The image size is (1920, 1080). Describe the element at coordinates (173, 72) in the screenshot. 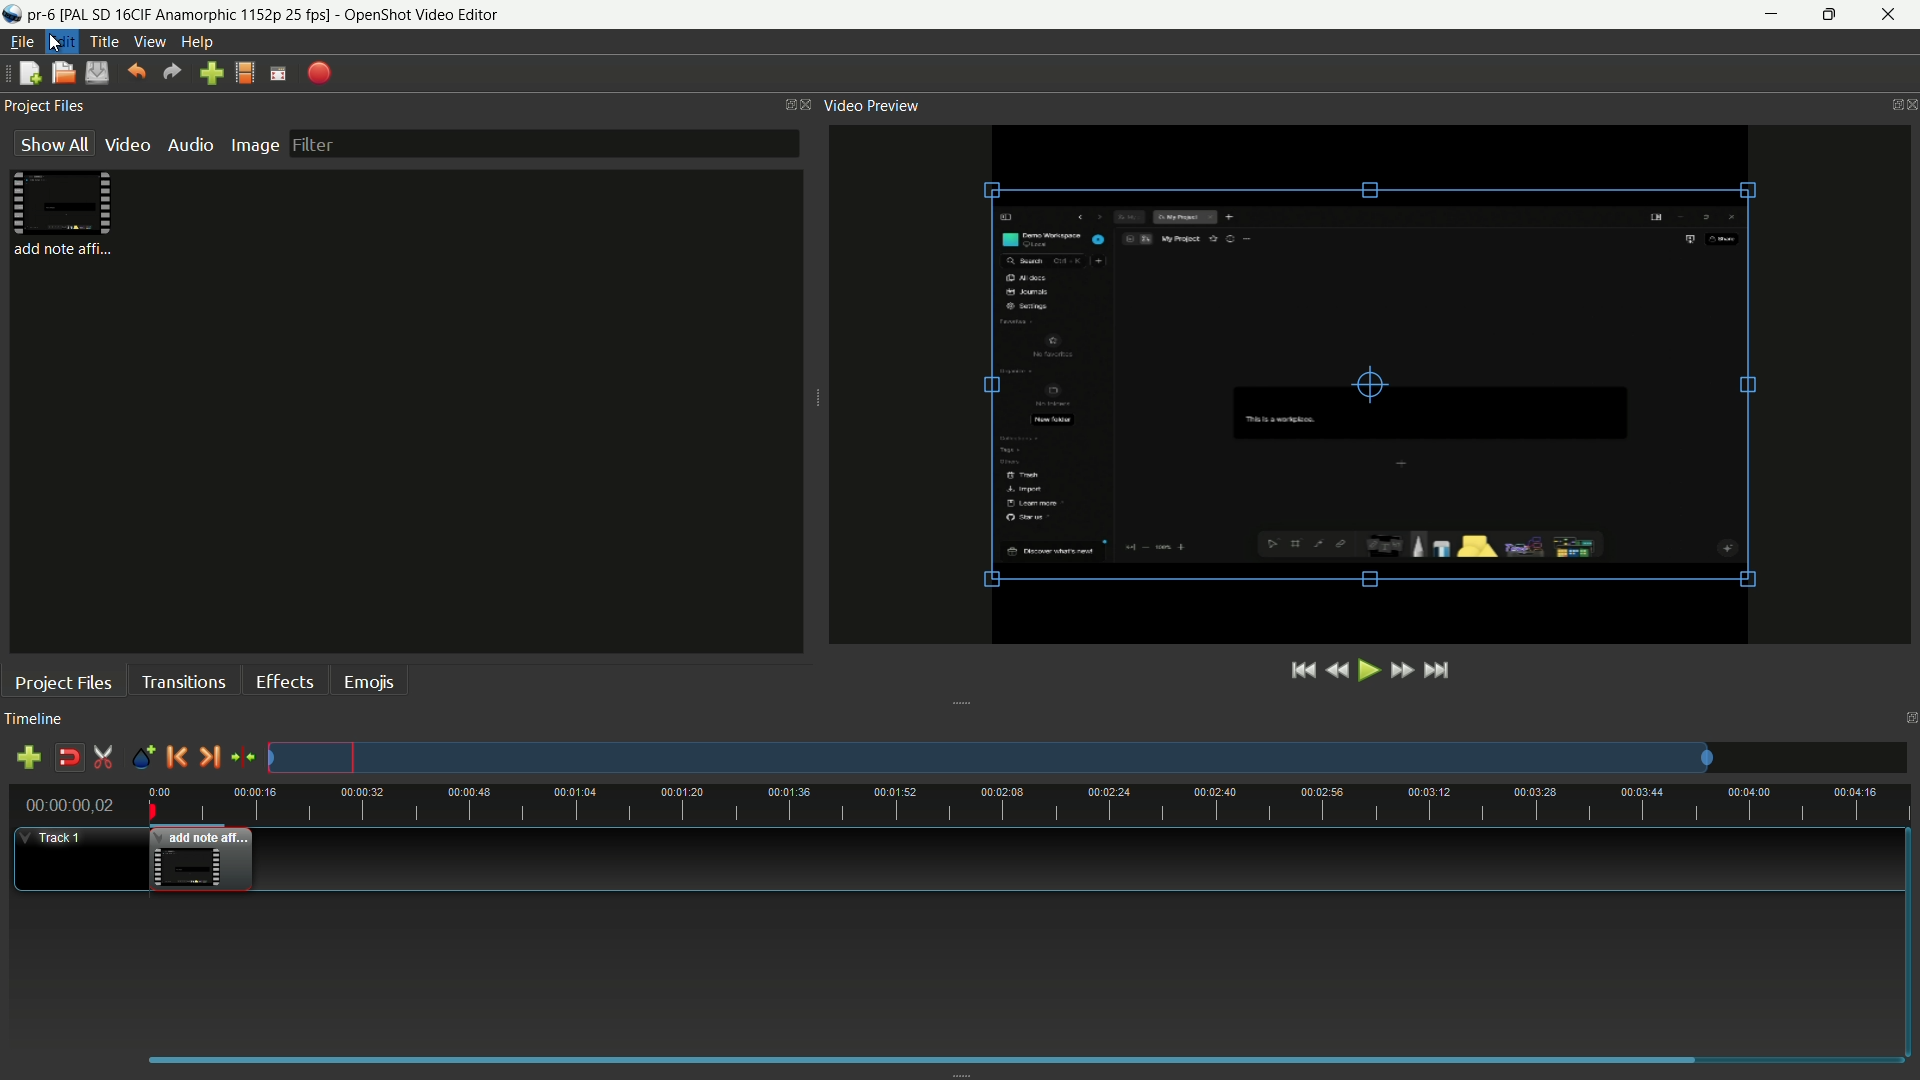

I see `redo` at that location.